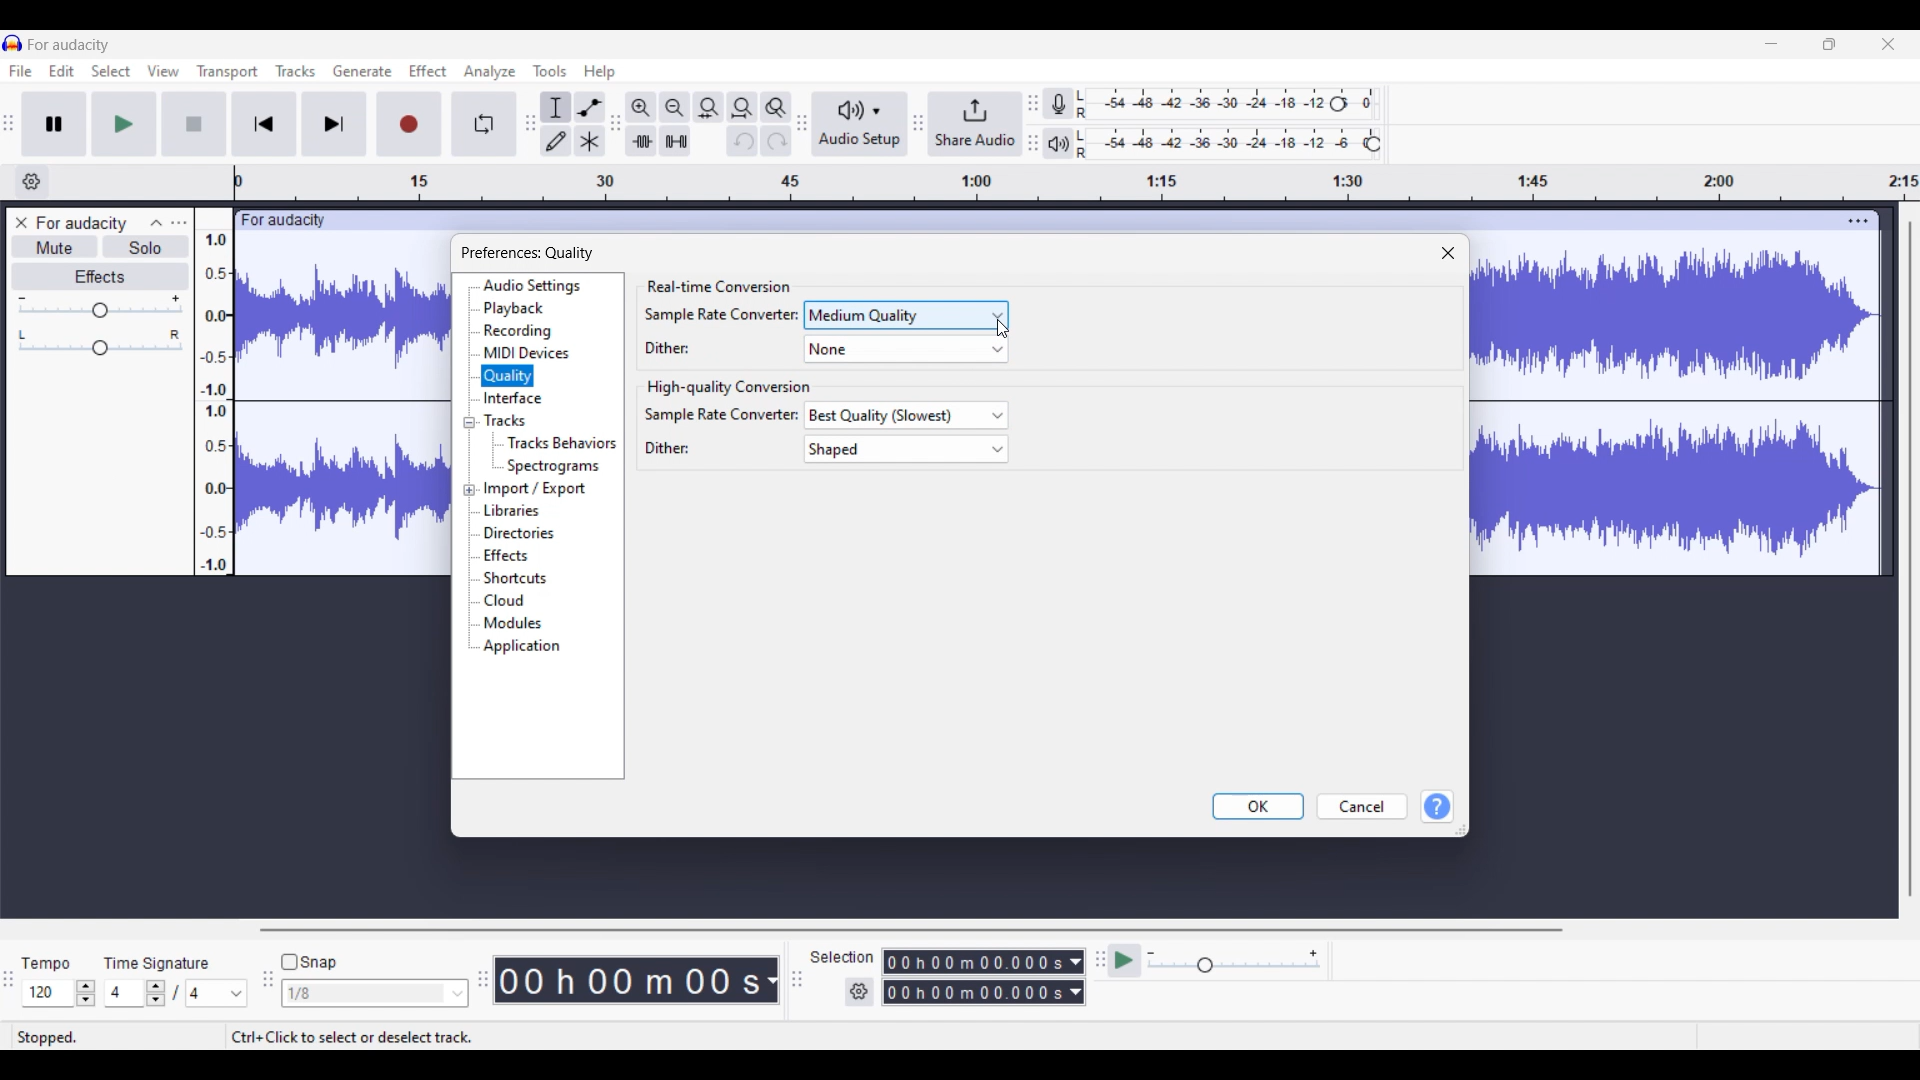 The width and height of the screenshot is (1920, 1080). What do you see at coordinates (343, 402) in the screenshot?
I see `current track` at bounding box center [343, 402].